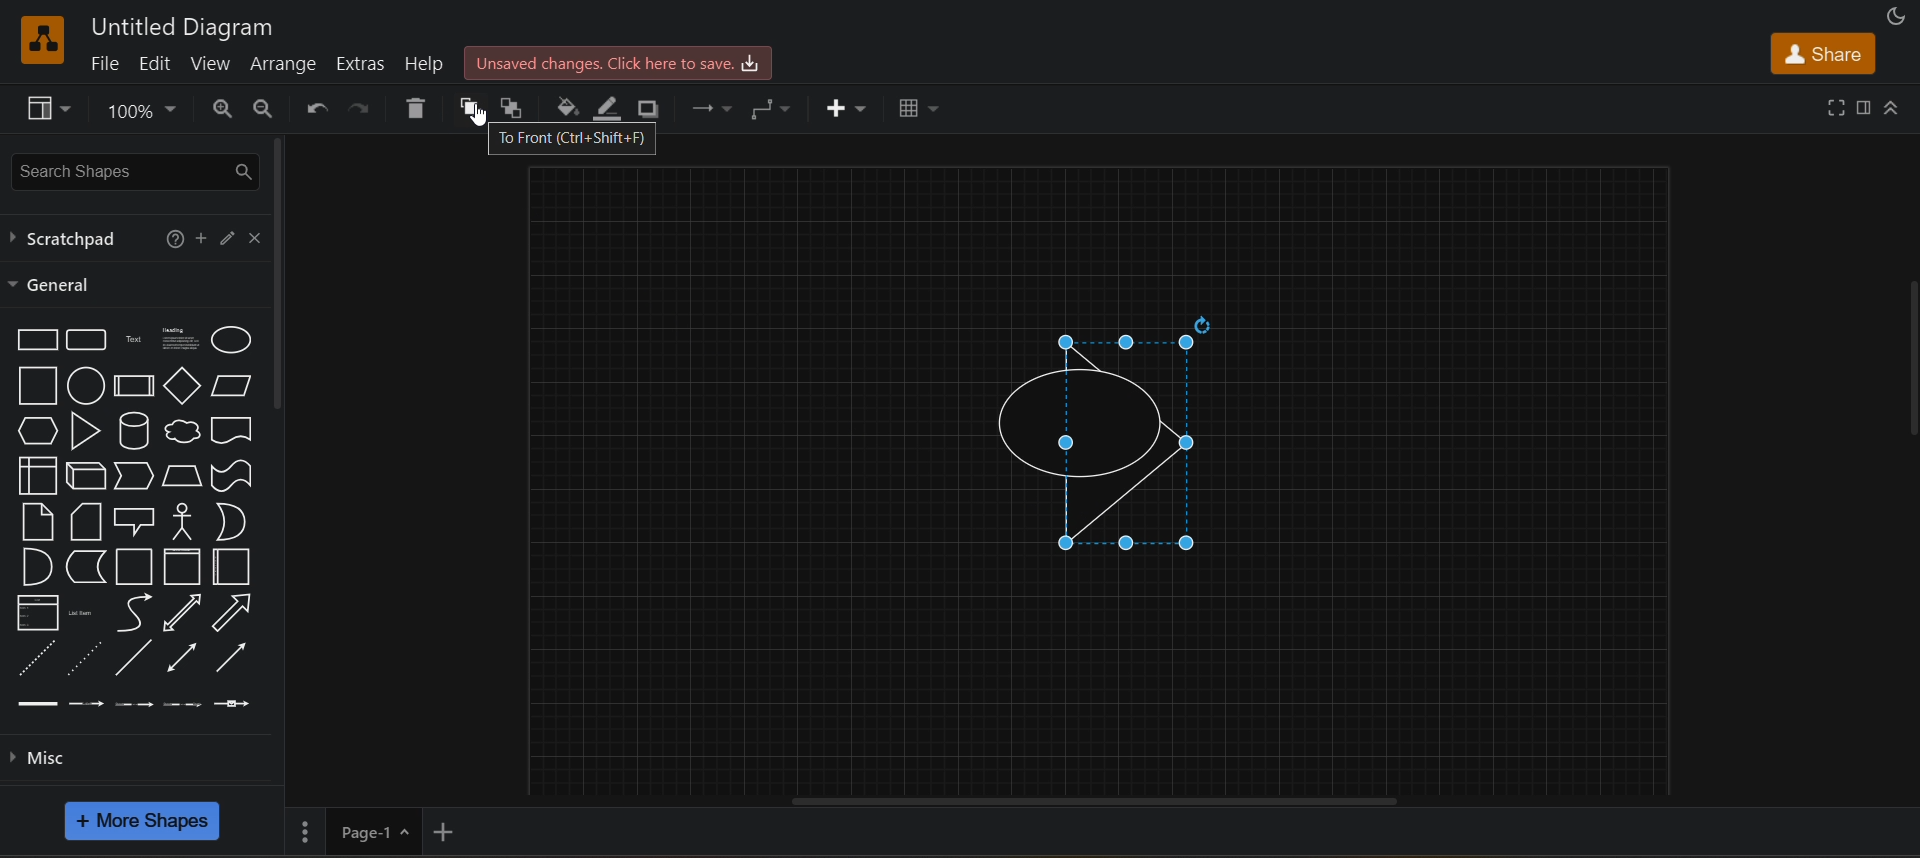 Image resolution: width=1920 pixels, height=858 pixels. I want to click on cursor, so click(480, 116).